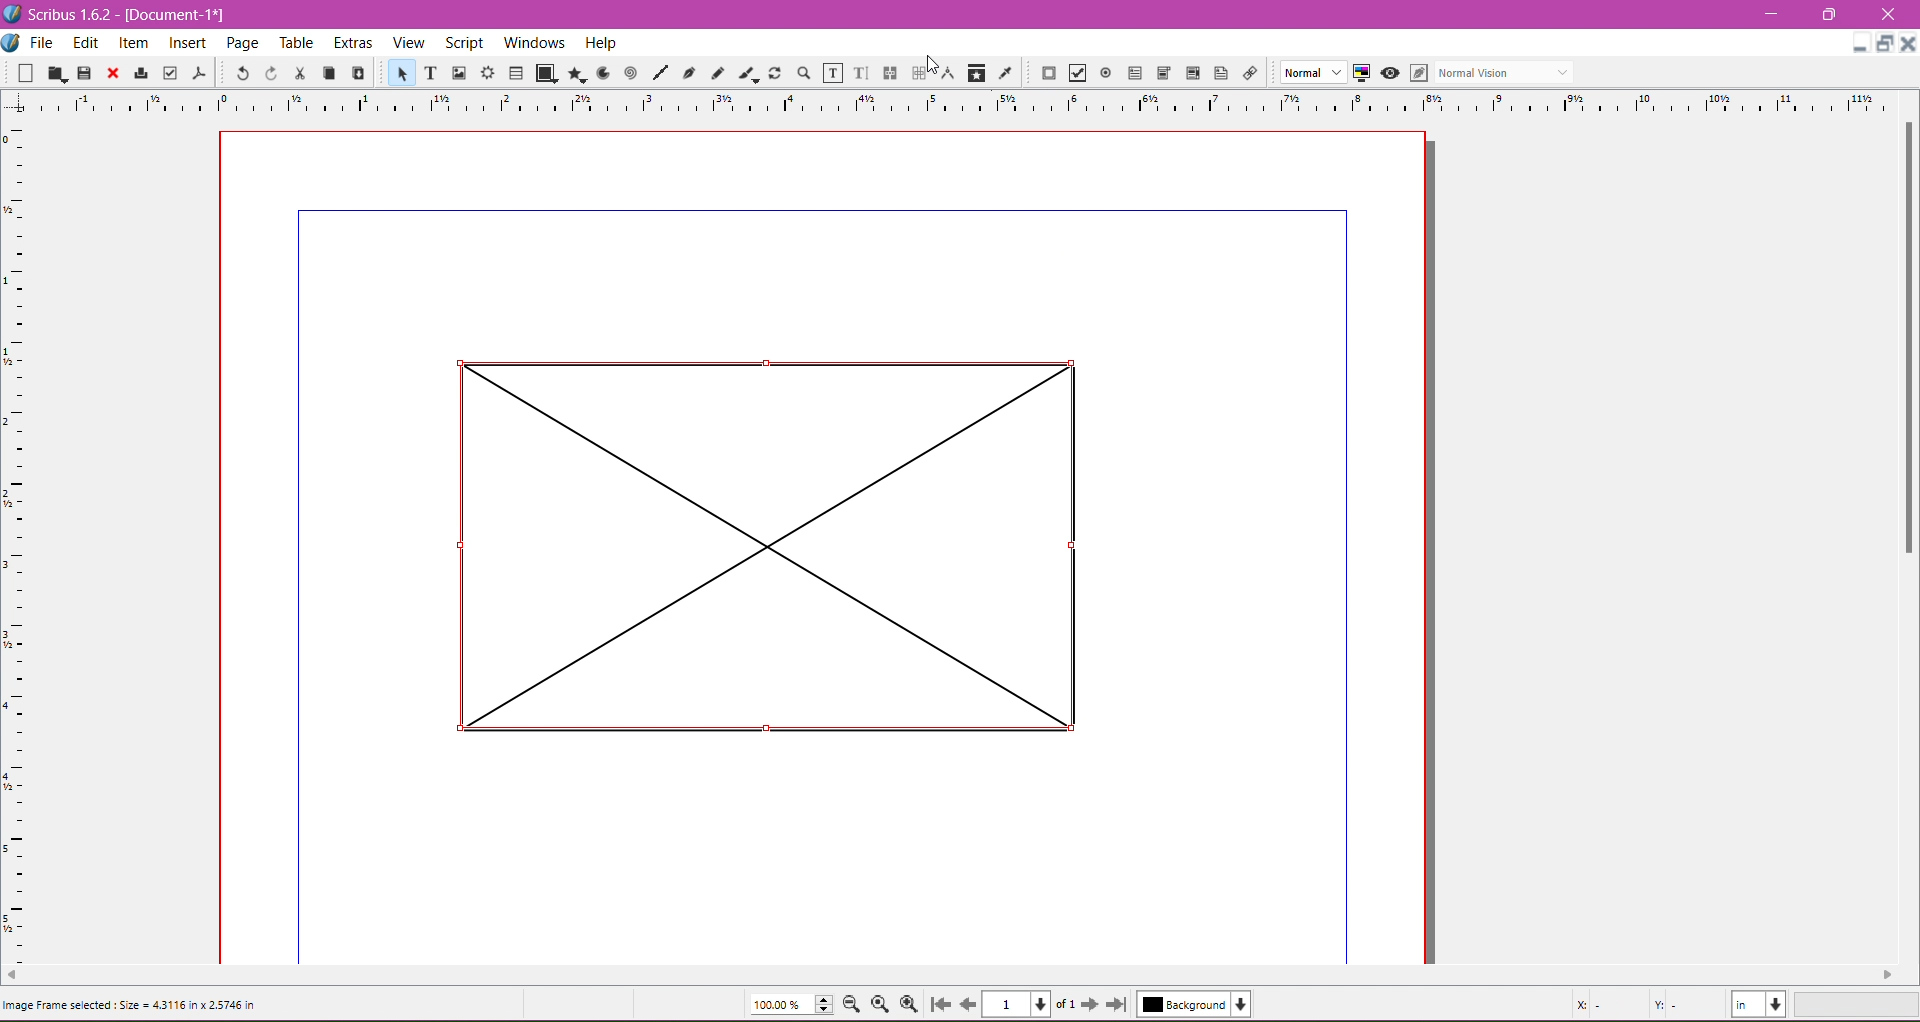 The height and width of the screenshot is (1022, 1920). Describe the element at coordinates (1508, 72) in the screenshot. I see `Select visual appearance of the display` at that location.